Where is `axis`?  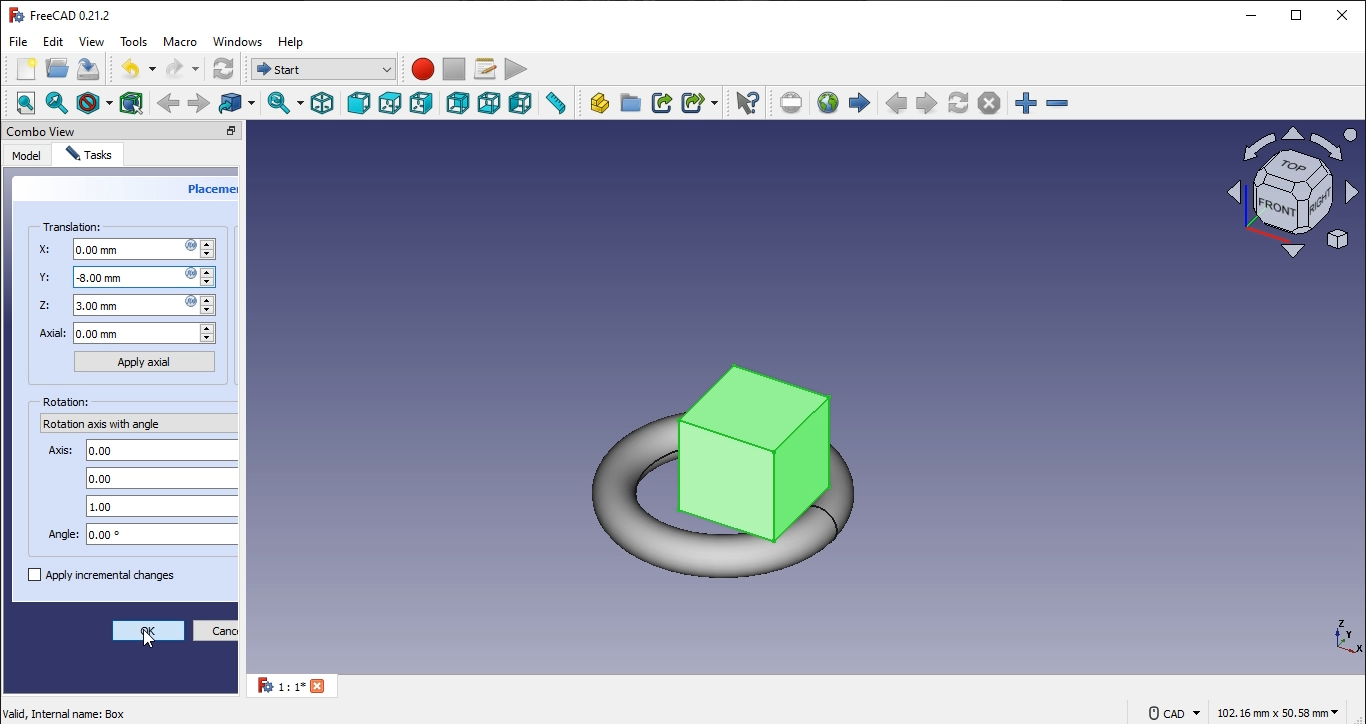
axis is located at coordinates (161, 507).